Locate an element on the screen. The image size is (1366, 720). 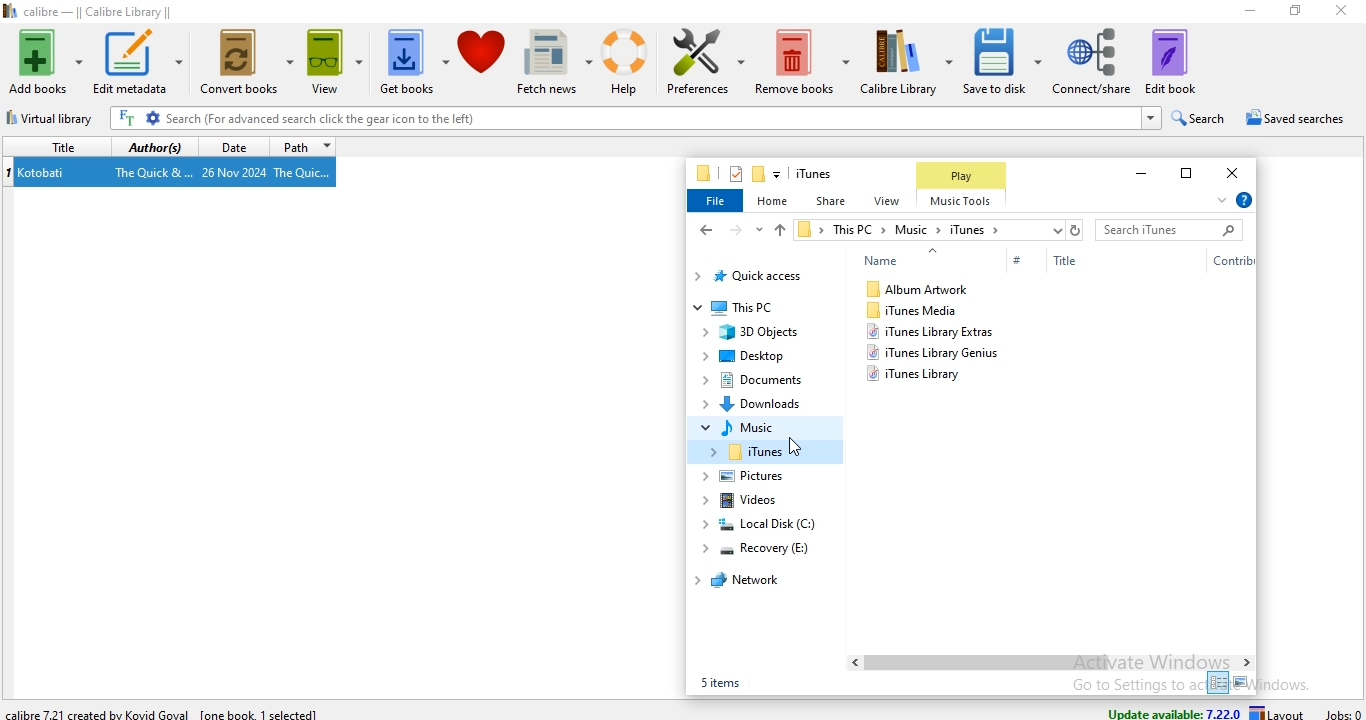
Title is located at coordinates (1069, 263).